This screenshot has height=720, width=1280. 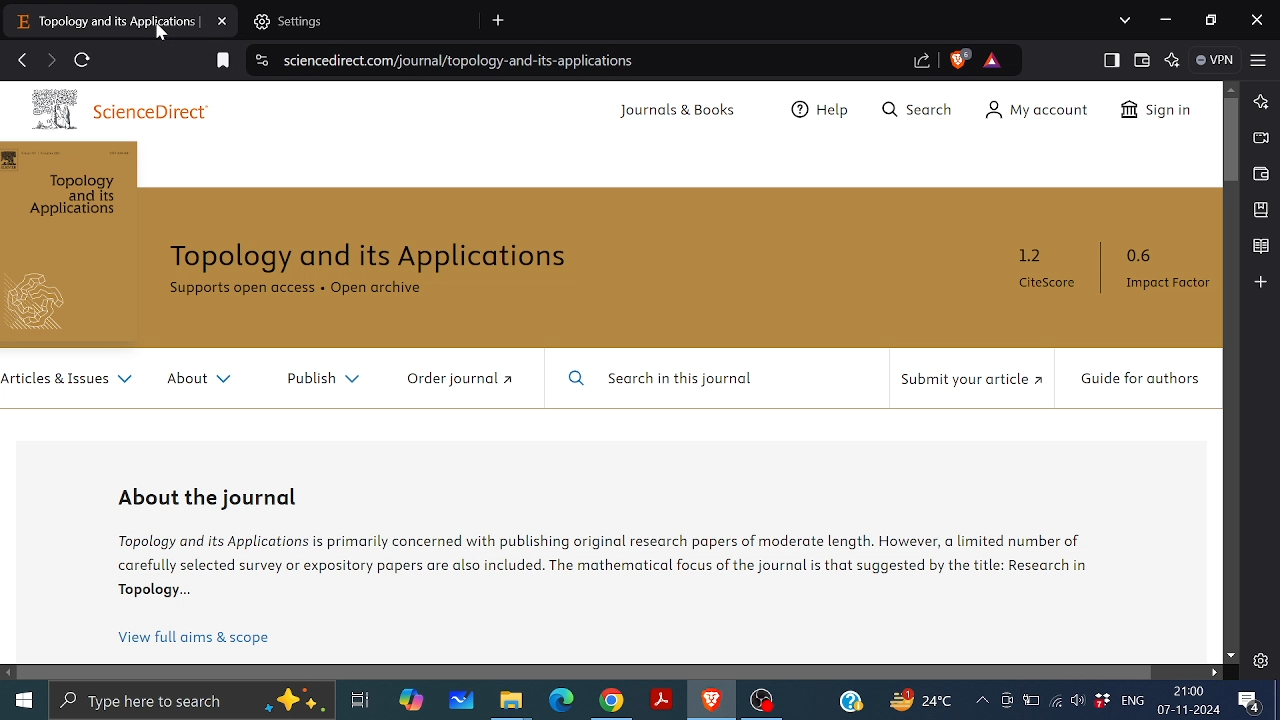 What do you see at coordinates (23, 59) in the screenshot?
I see `Go back` at bounding box center [23, 59].